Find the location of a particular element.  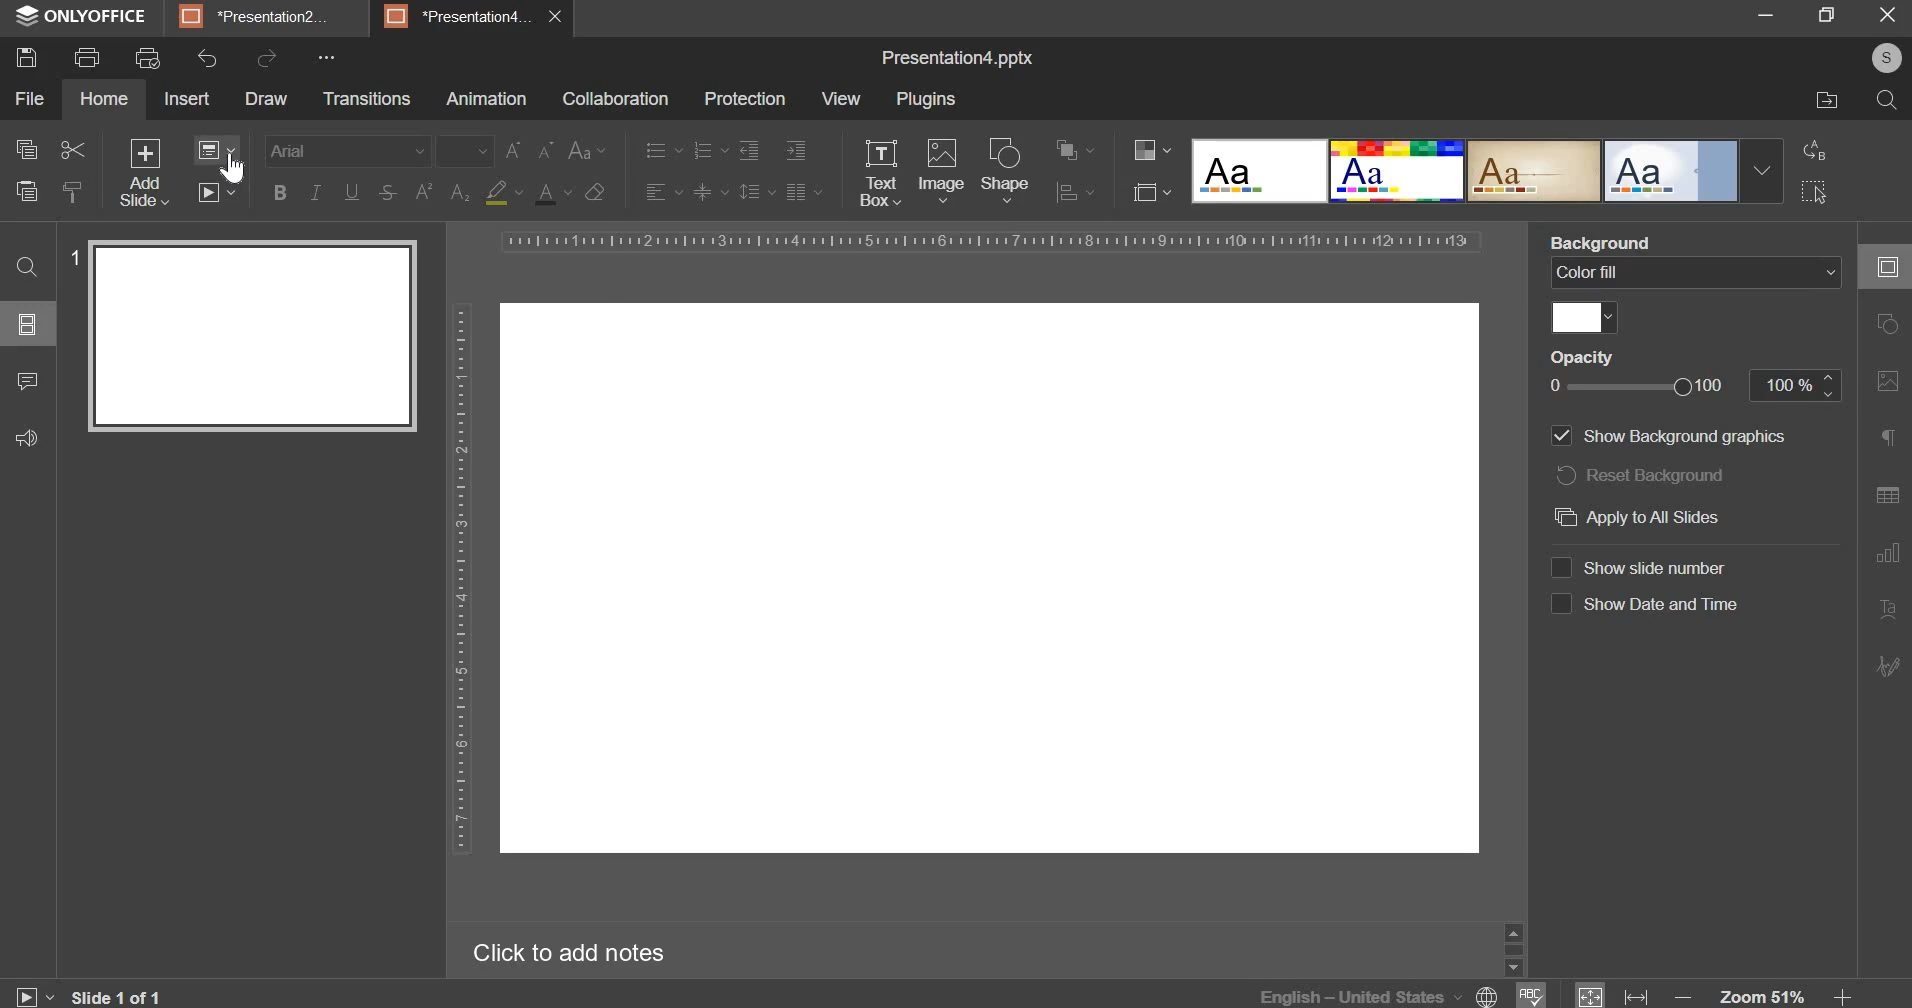

decrease indent is located at coordinates (747, 152).